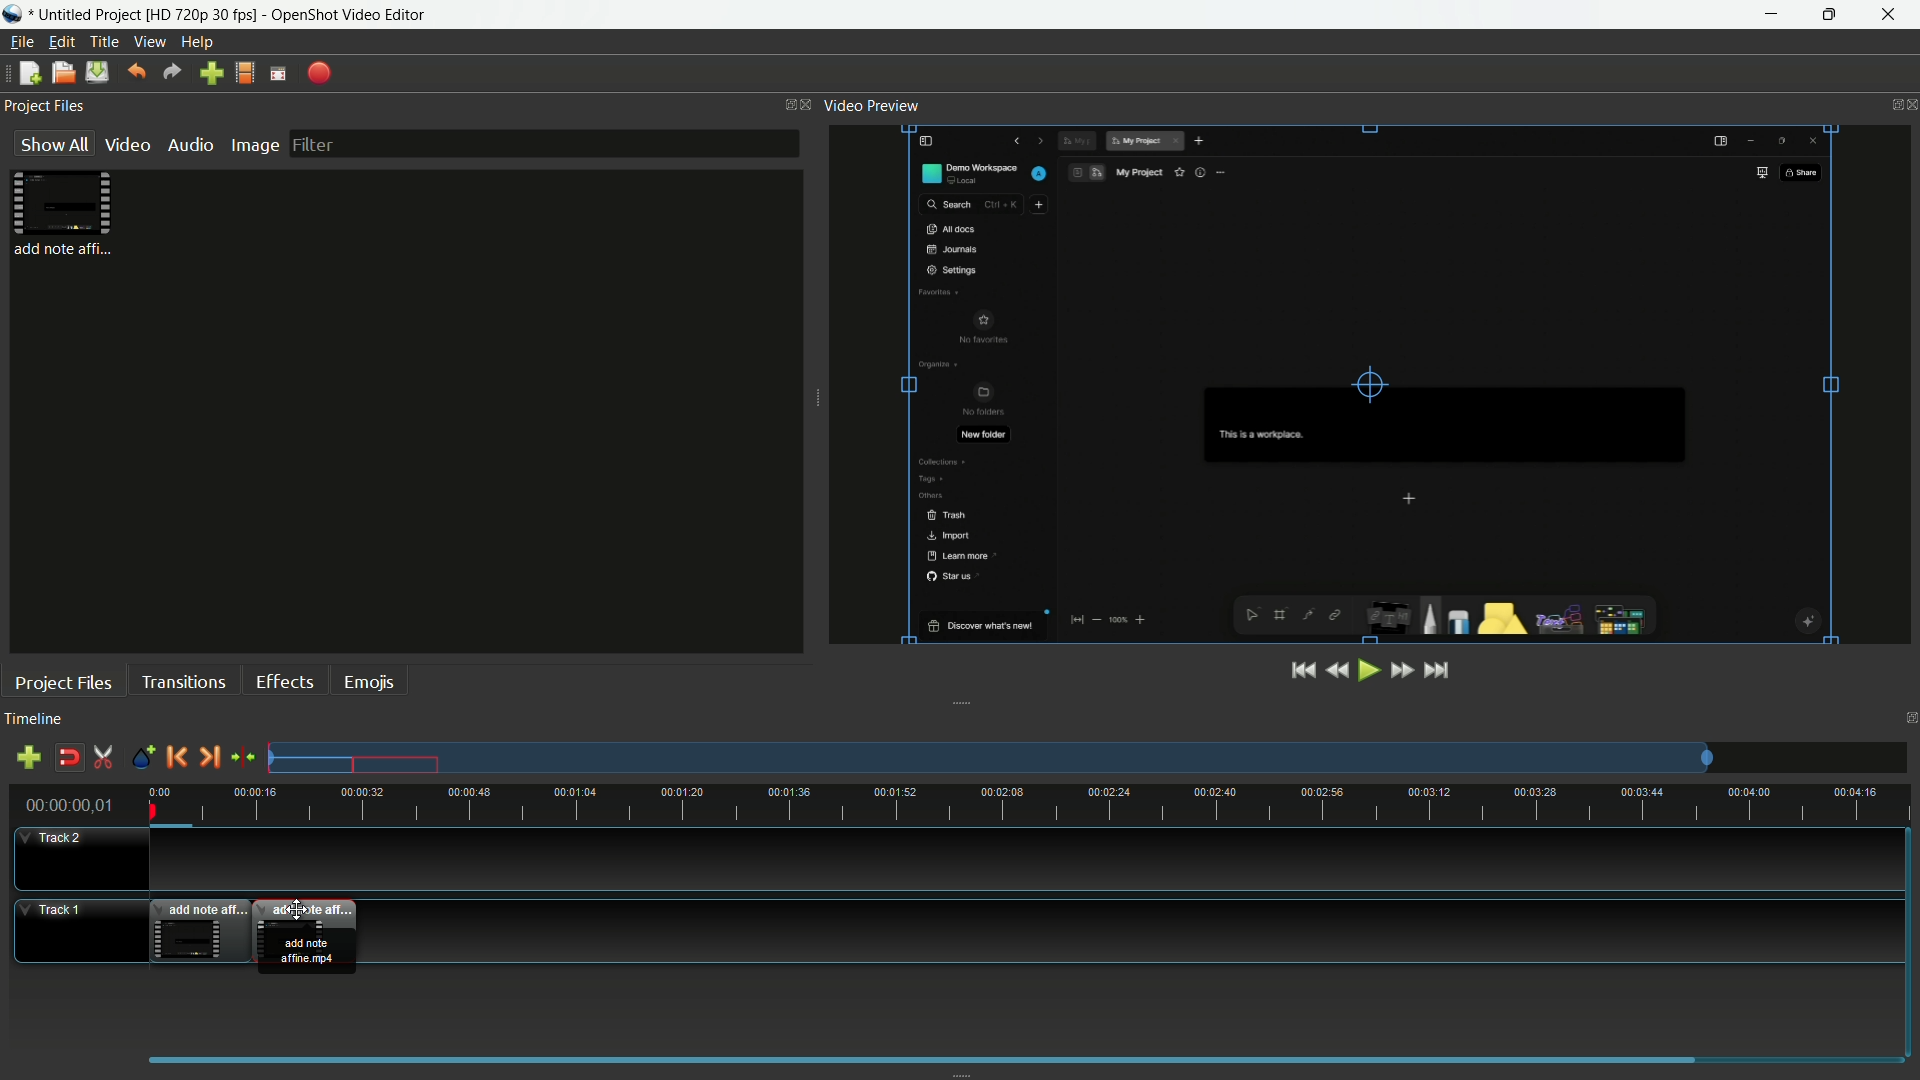 The height and width of the screenshot is (1080, 1920). What do you see at coordinates (1830, 15) in the screenshot?
I see `maximize` at bounding box center [1830, 15].